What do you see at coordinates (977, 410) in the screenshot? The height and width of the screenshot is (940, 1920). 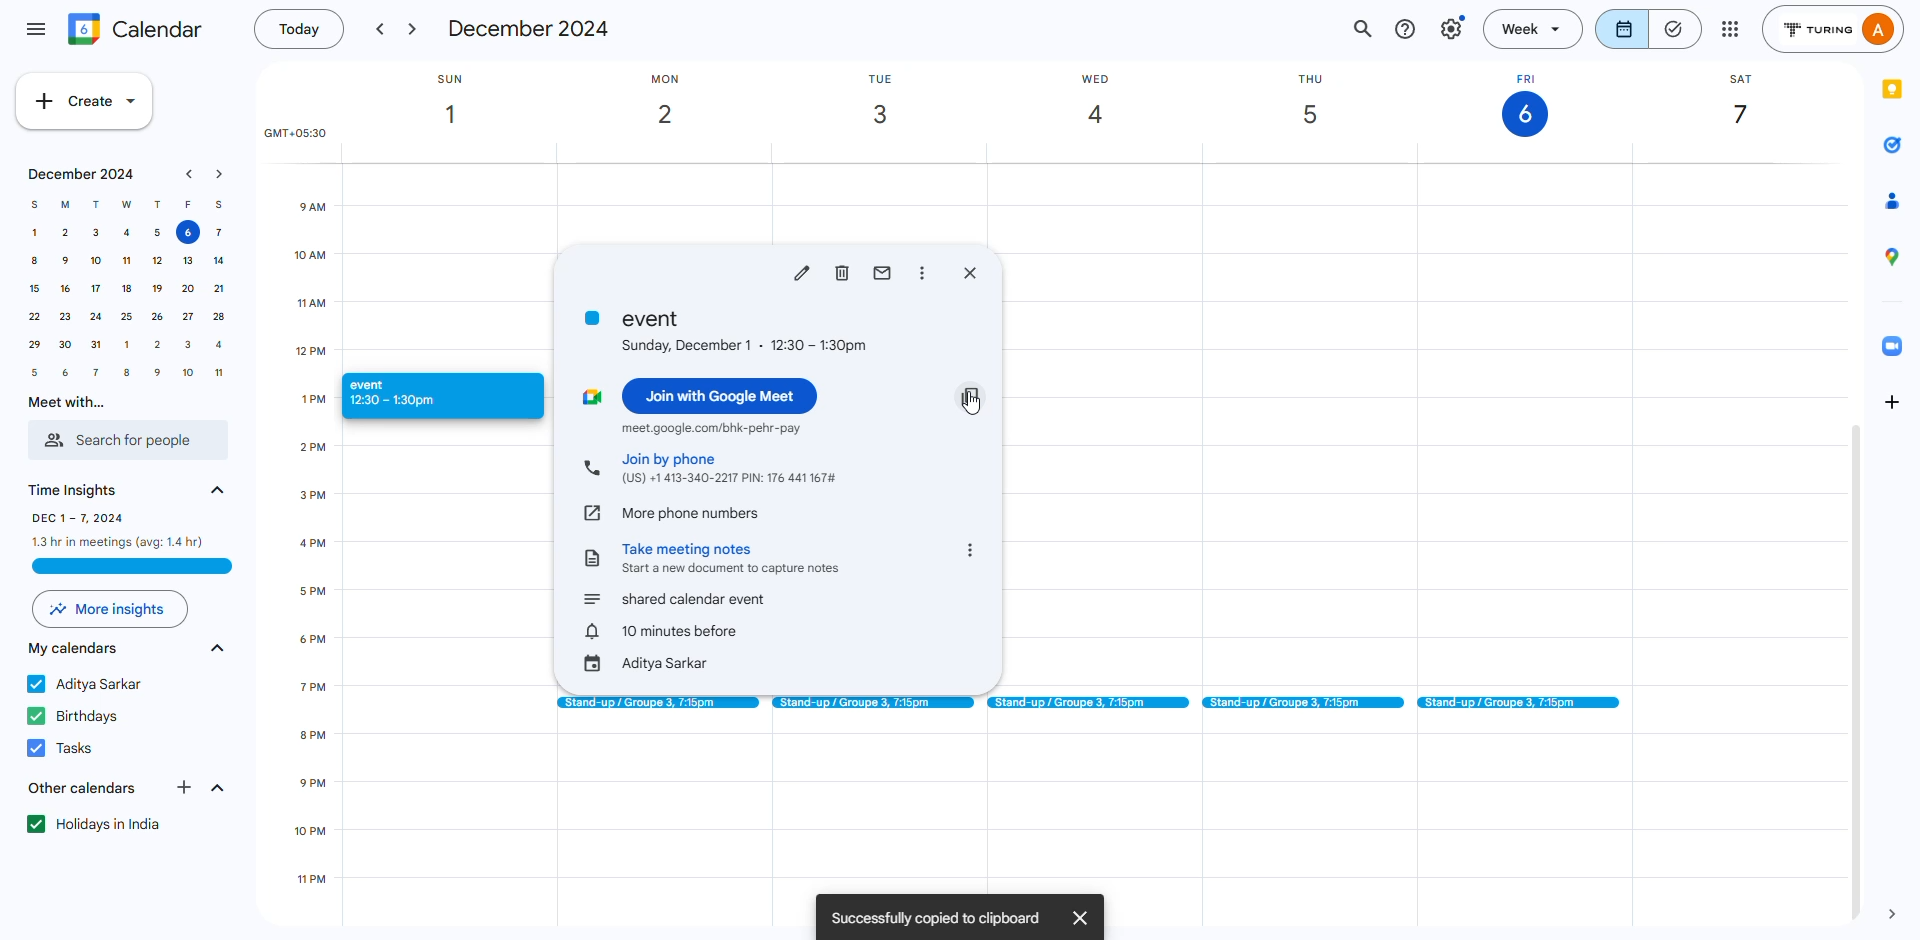 I see `cursor` at bounding box center [977, 410].